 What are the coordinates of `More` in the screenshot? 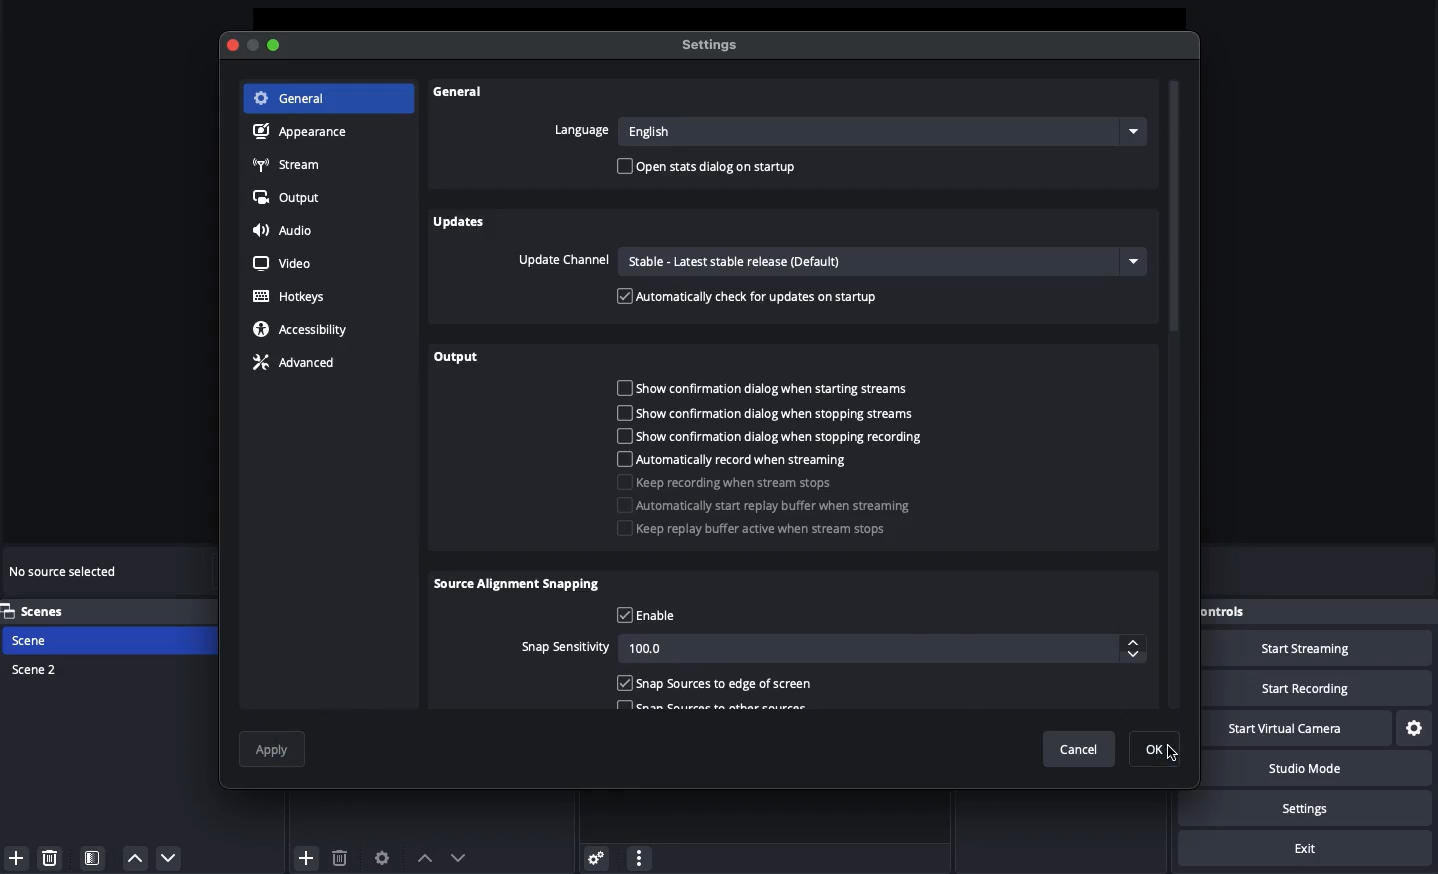 It's located at (638, 856).